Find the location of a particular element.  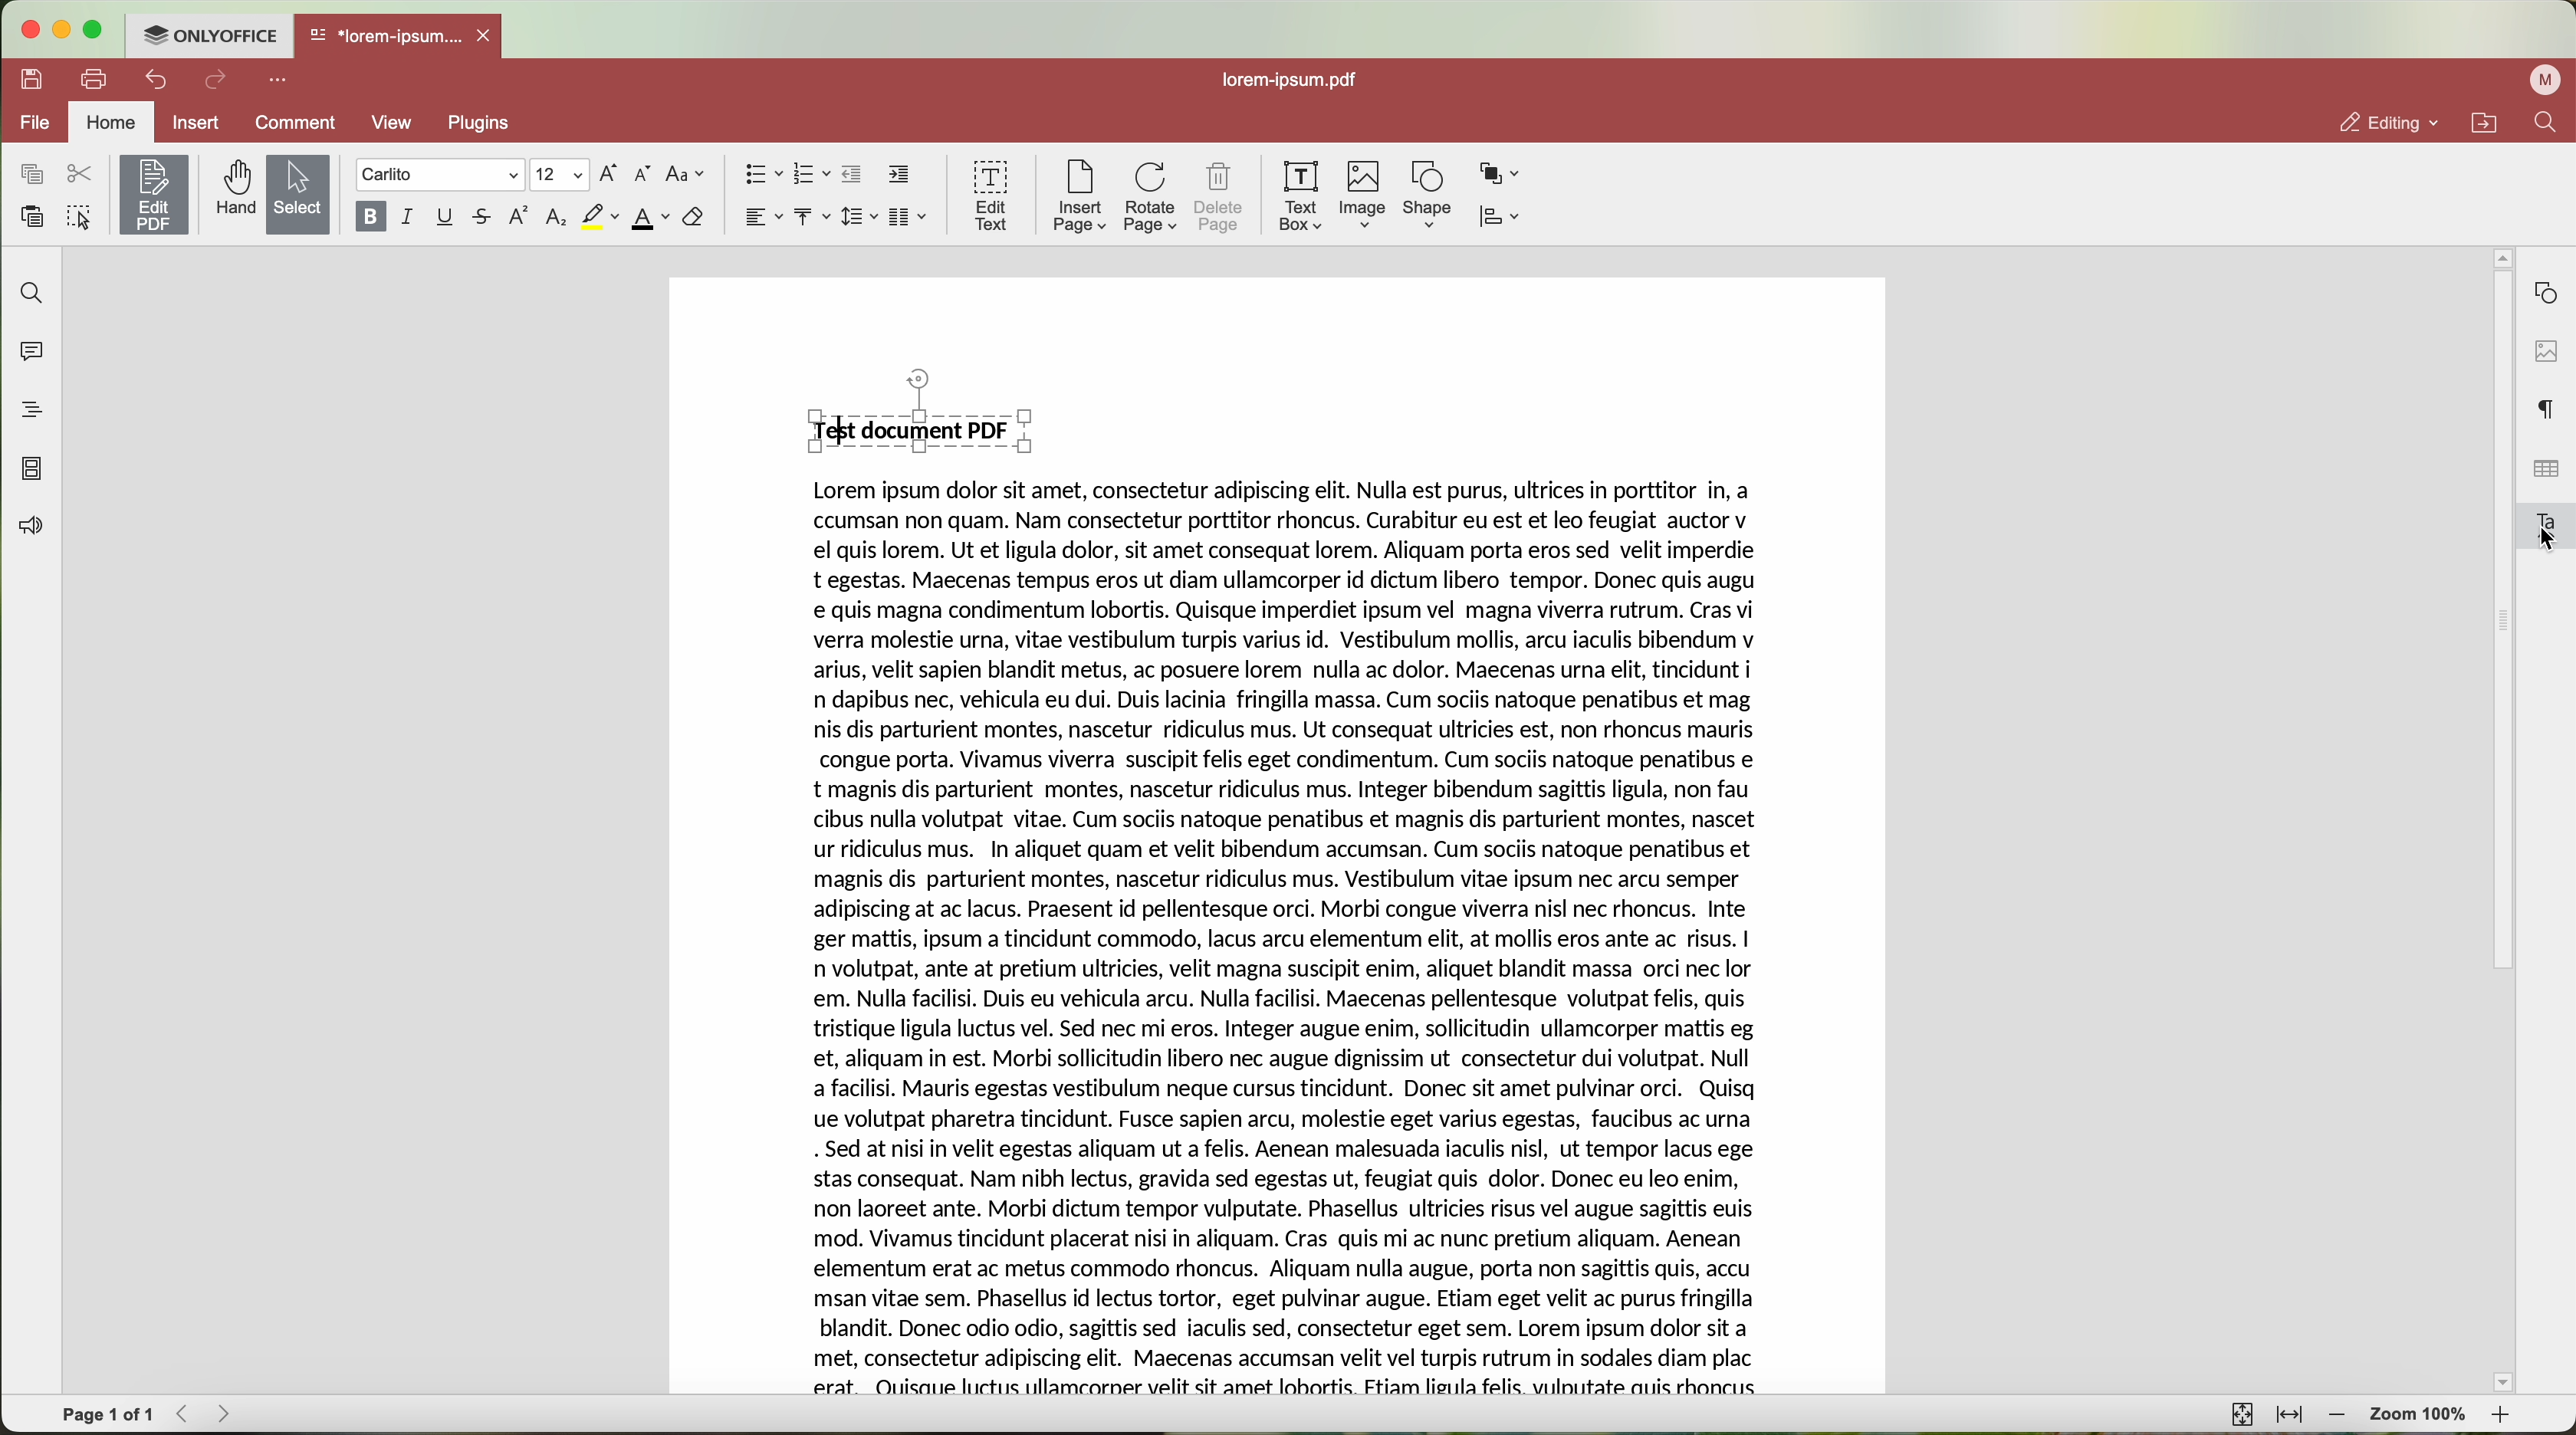

paragraph settings is located at coordinates (2548, 408).